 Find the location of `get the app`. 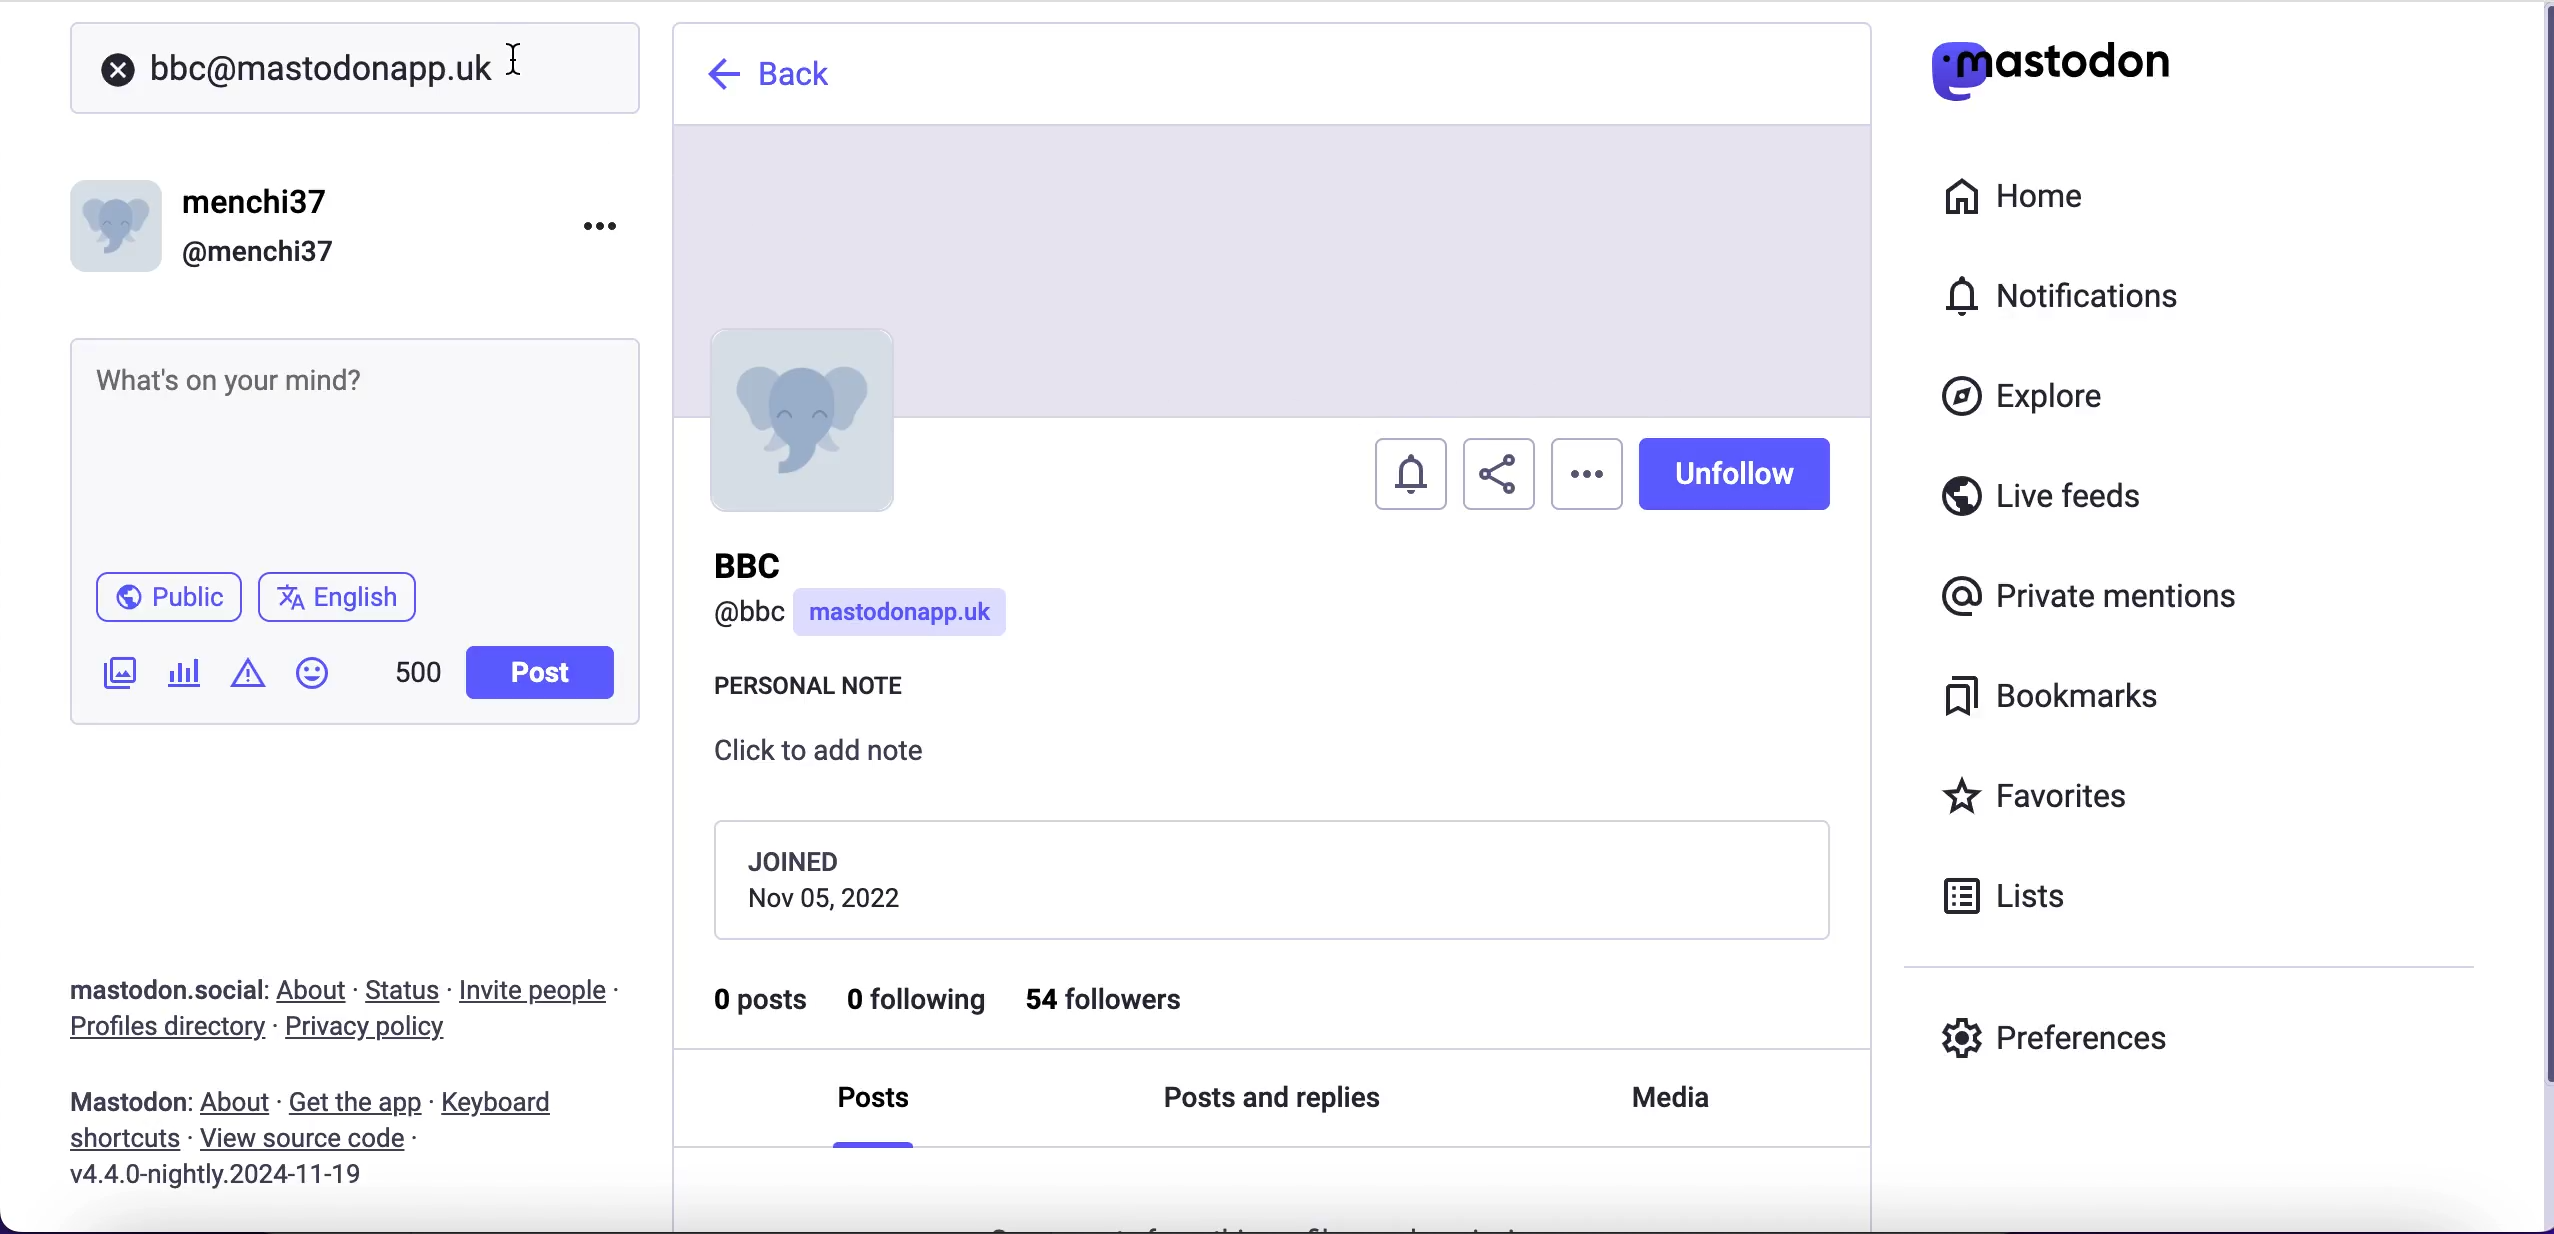

get the app is located at coordinates (353, 1102).